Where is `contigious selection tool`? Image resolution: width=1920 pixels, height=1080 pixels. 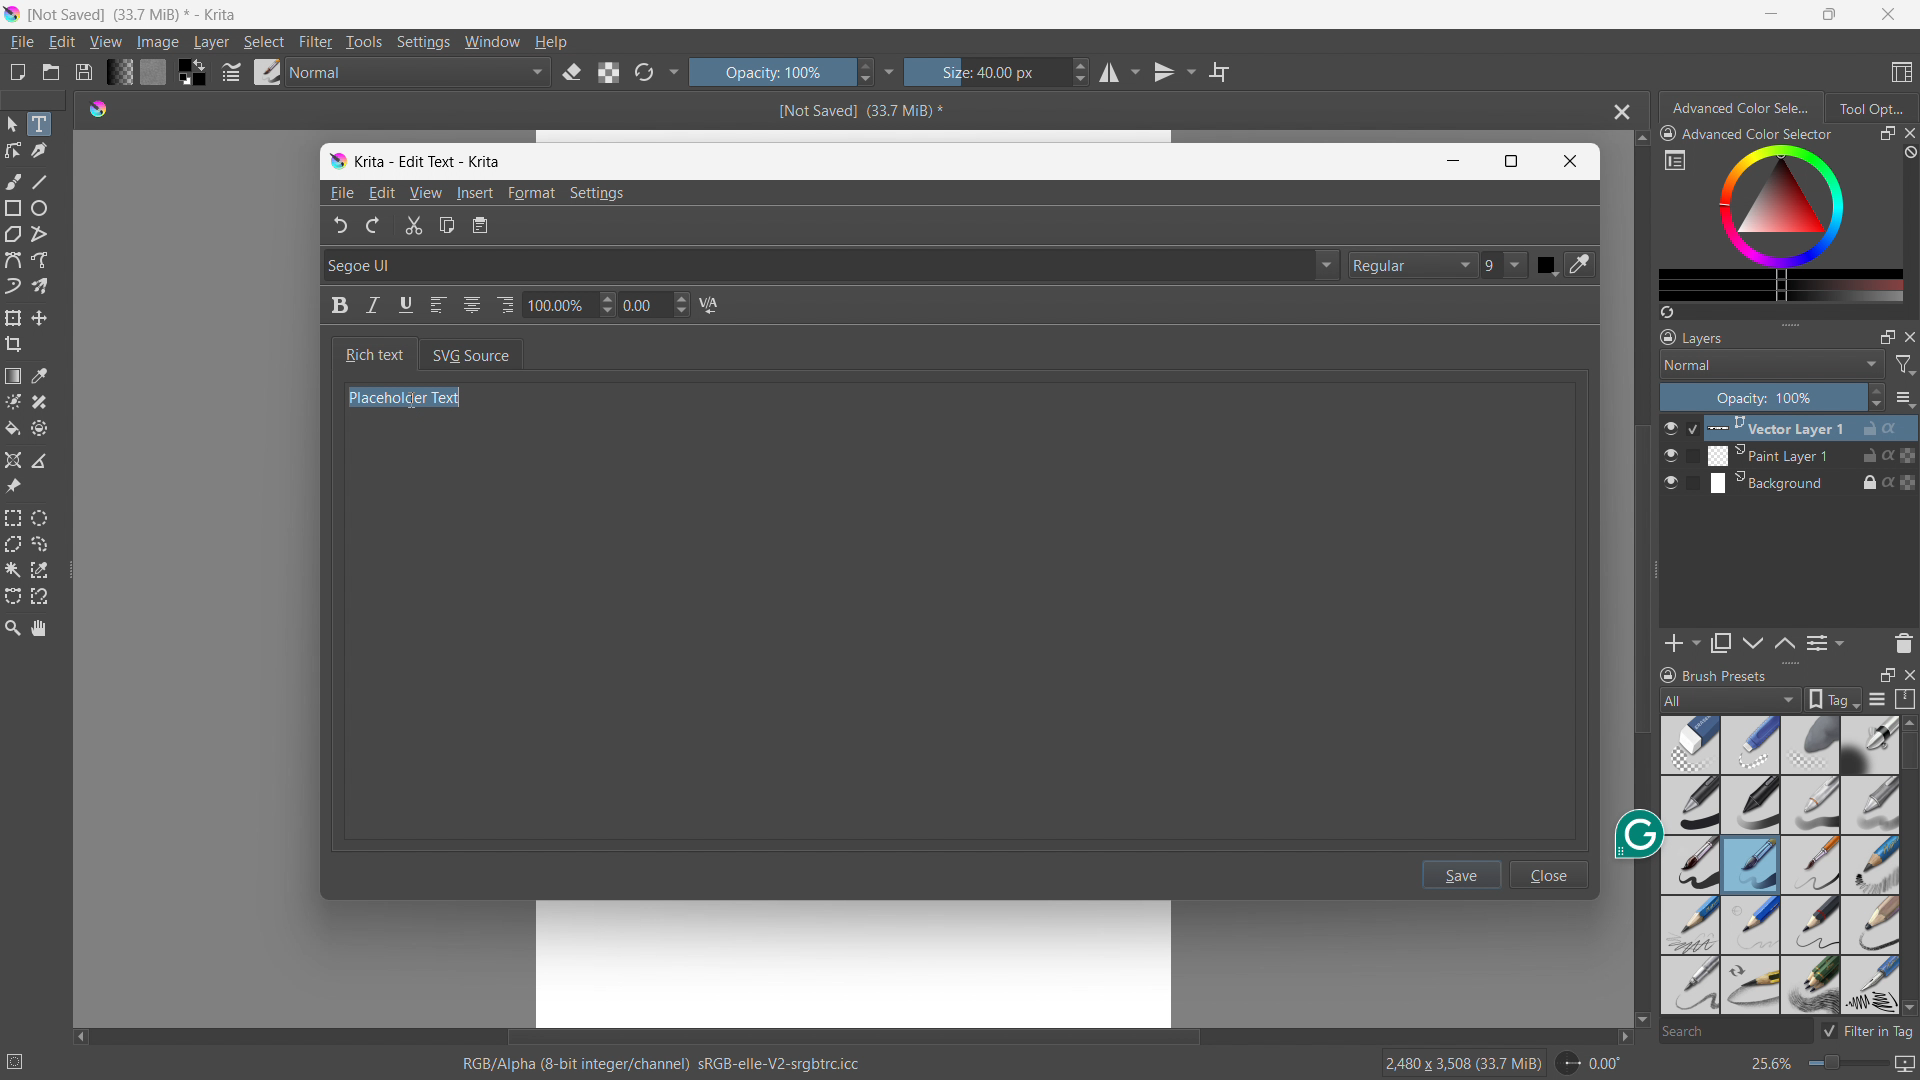 contigious selection tool is located at coordinates (13, 570).